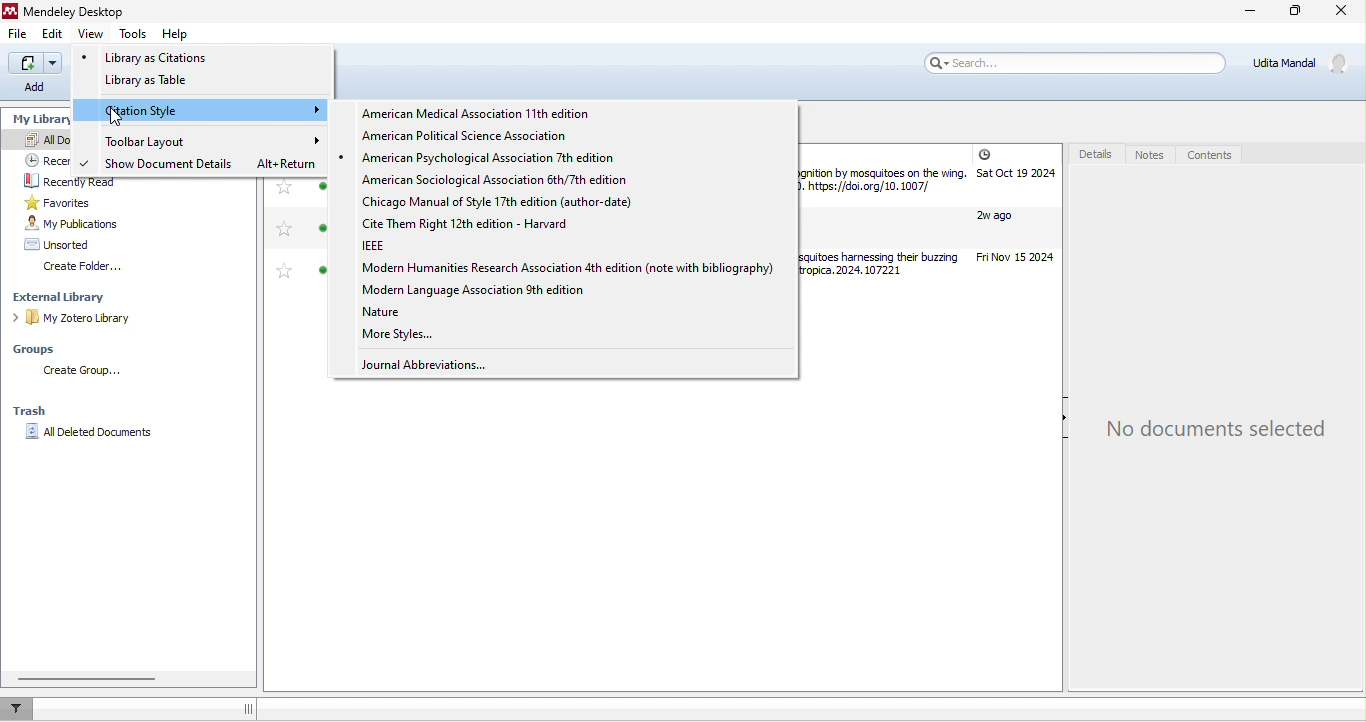  I want to click on FUSISURPN SUN (ERG PUR RTUN Ss S—

Gbson, G., Warren, B., & Russel, 1. 3. (2010). Humming in tune: Sex and speces recognition by moscutoes on the wing.
JARO - Journal of the Assoc bon for Research in Otolaryngology, 119), 527-540. hitps: jdolorg/10. 1007]
5101620102432

Mandal, U. (2024). No Tie. Acta Tropica, 342), 156.

Mandal, U., Suman, M., Dutta, J., Dot, V., & Suman, D. S. (2024). Survedlance of mosquitoes hamessing ther buzzng
‘sound. Acta Tropica, 255, 107221. https: jdoi.org https: doi org/0. 1016) actatropsca. 2024, 107221, so click(884, 218).